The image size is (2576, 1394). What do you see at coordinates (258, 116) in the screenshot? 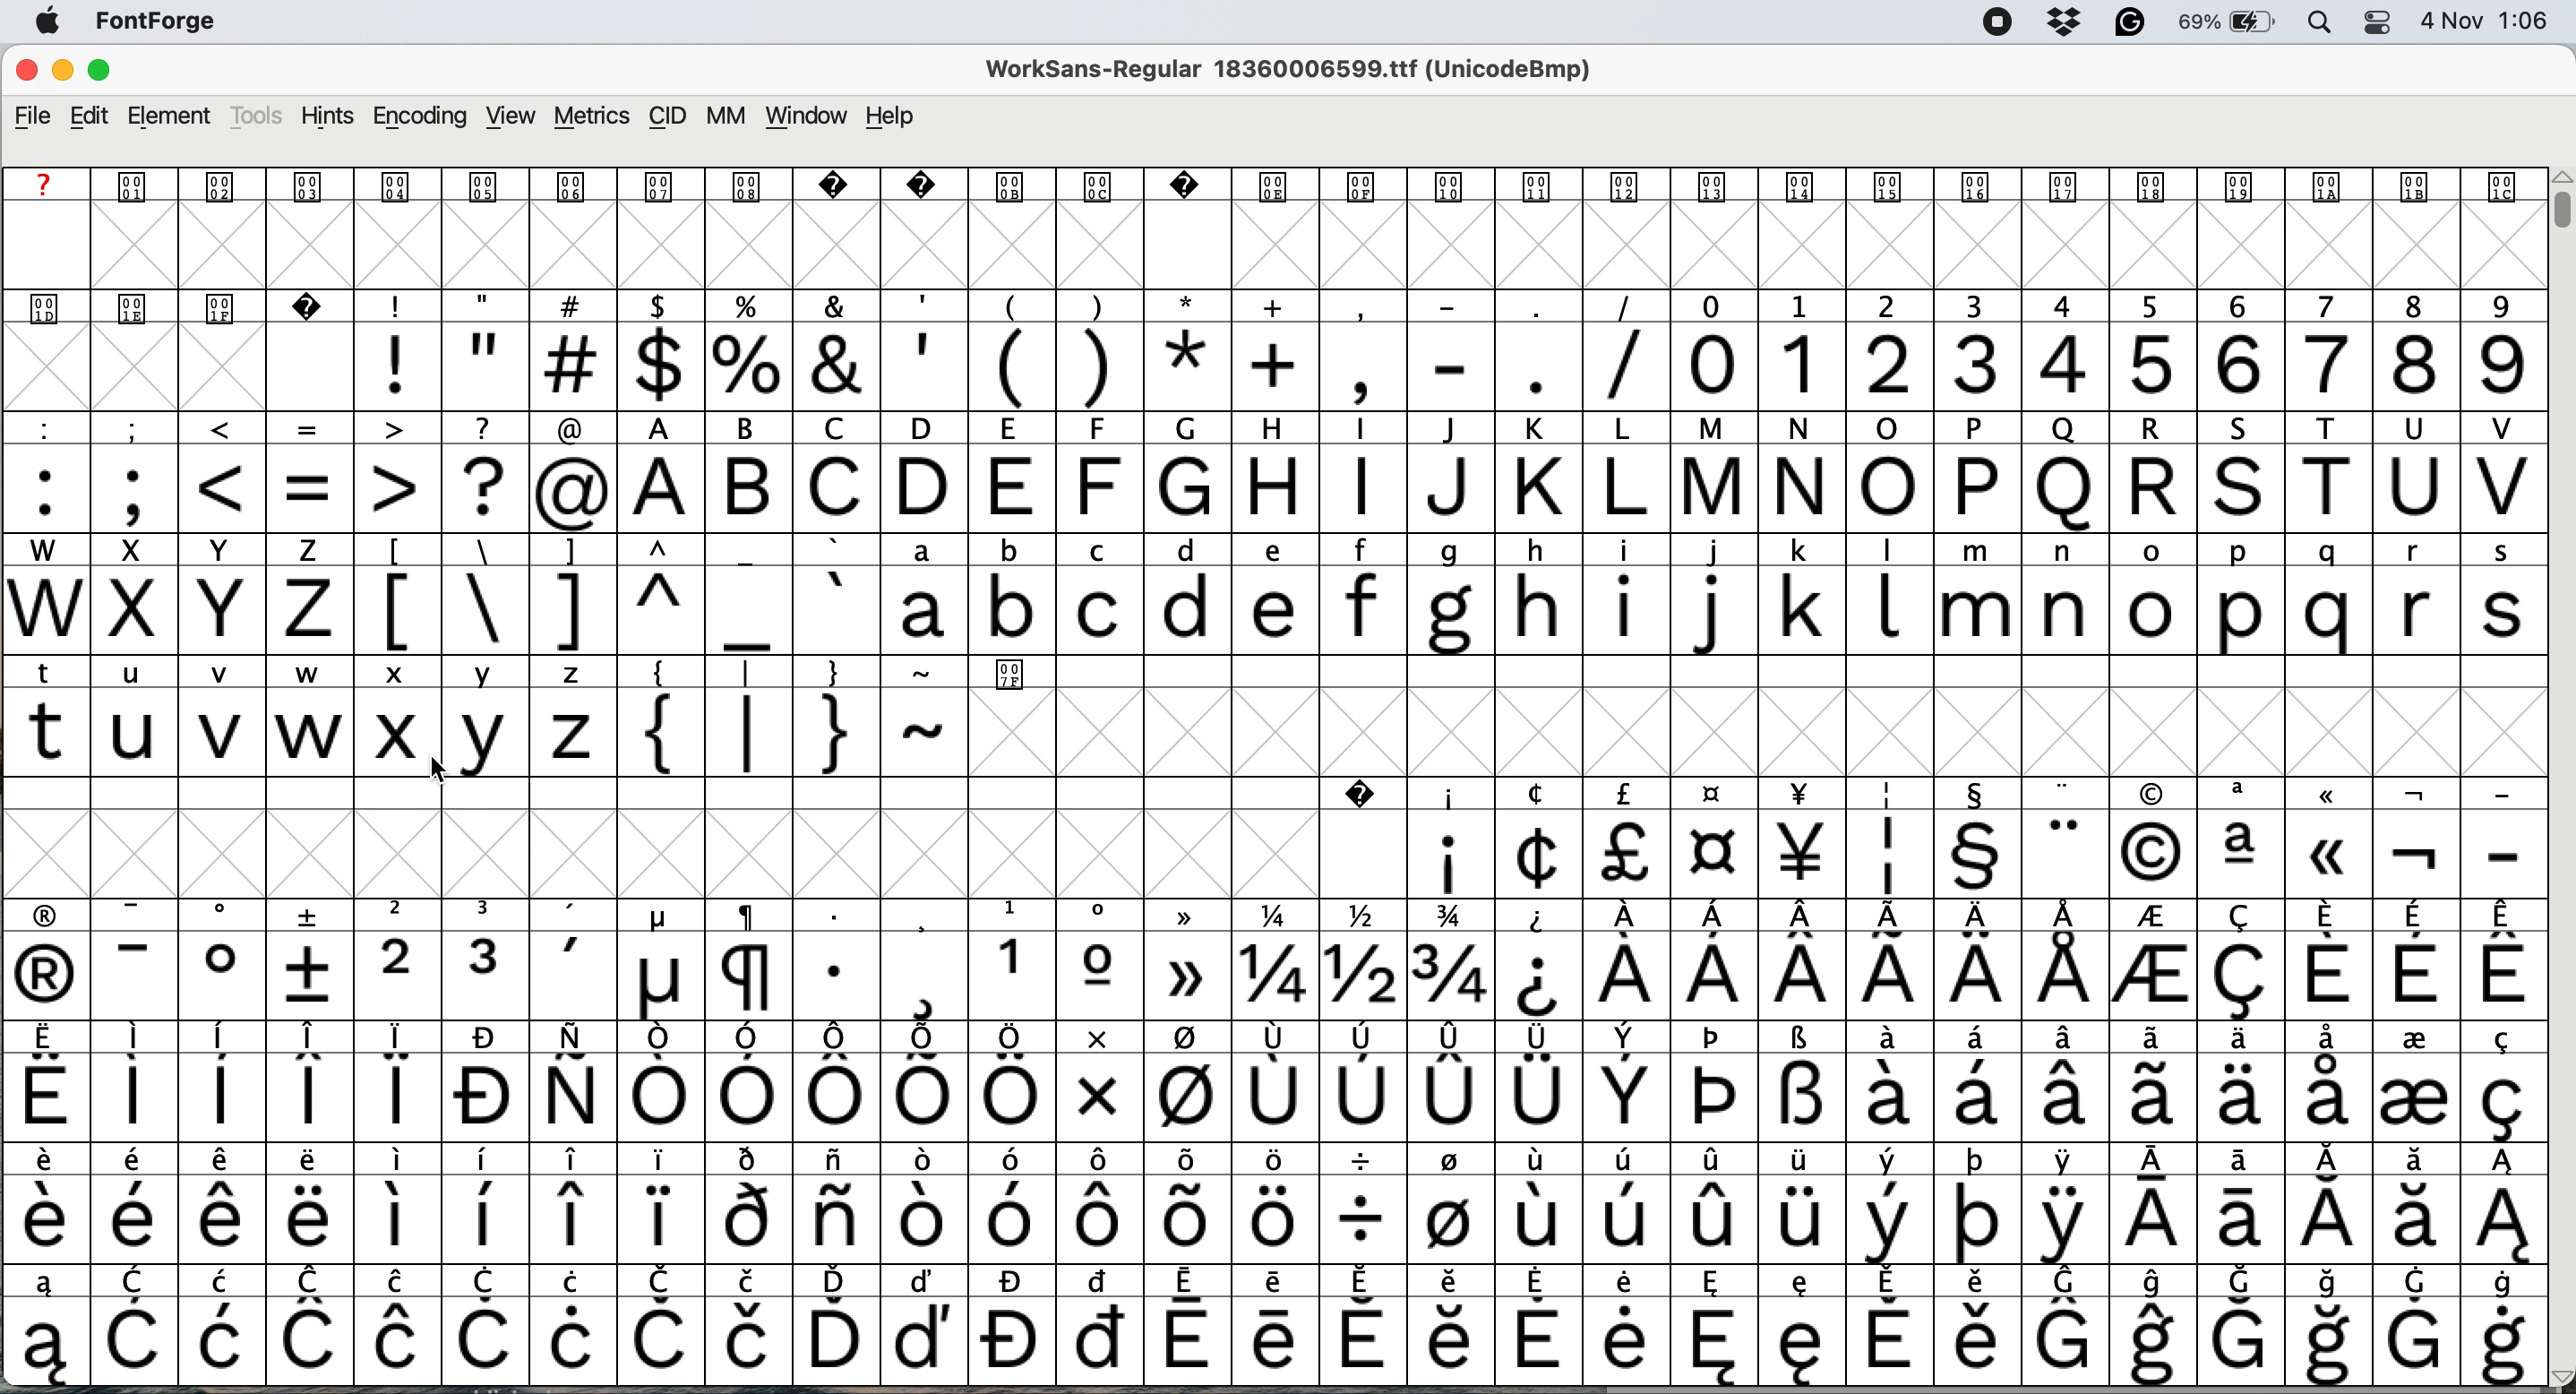
I see `tools` at bounding box center [258, 116].